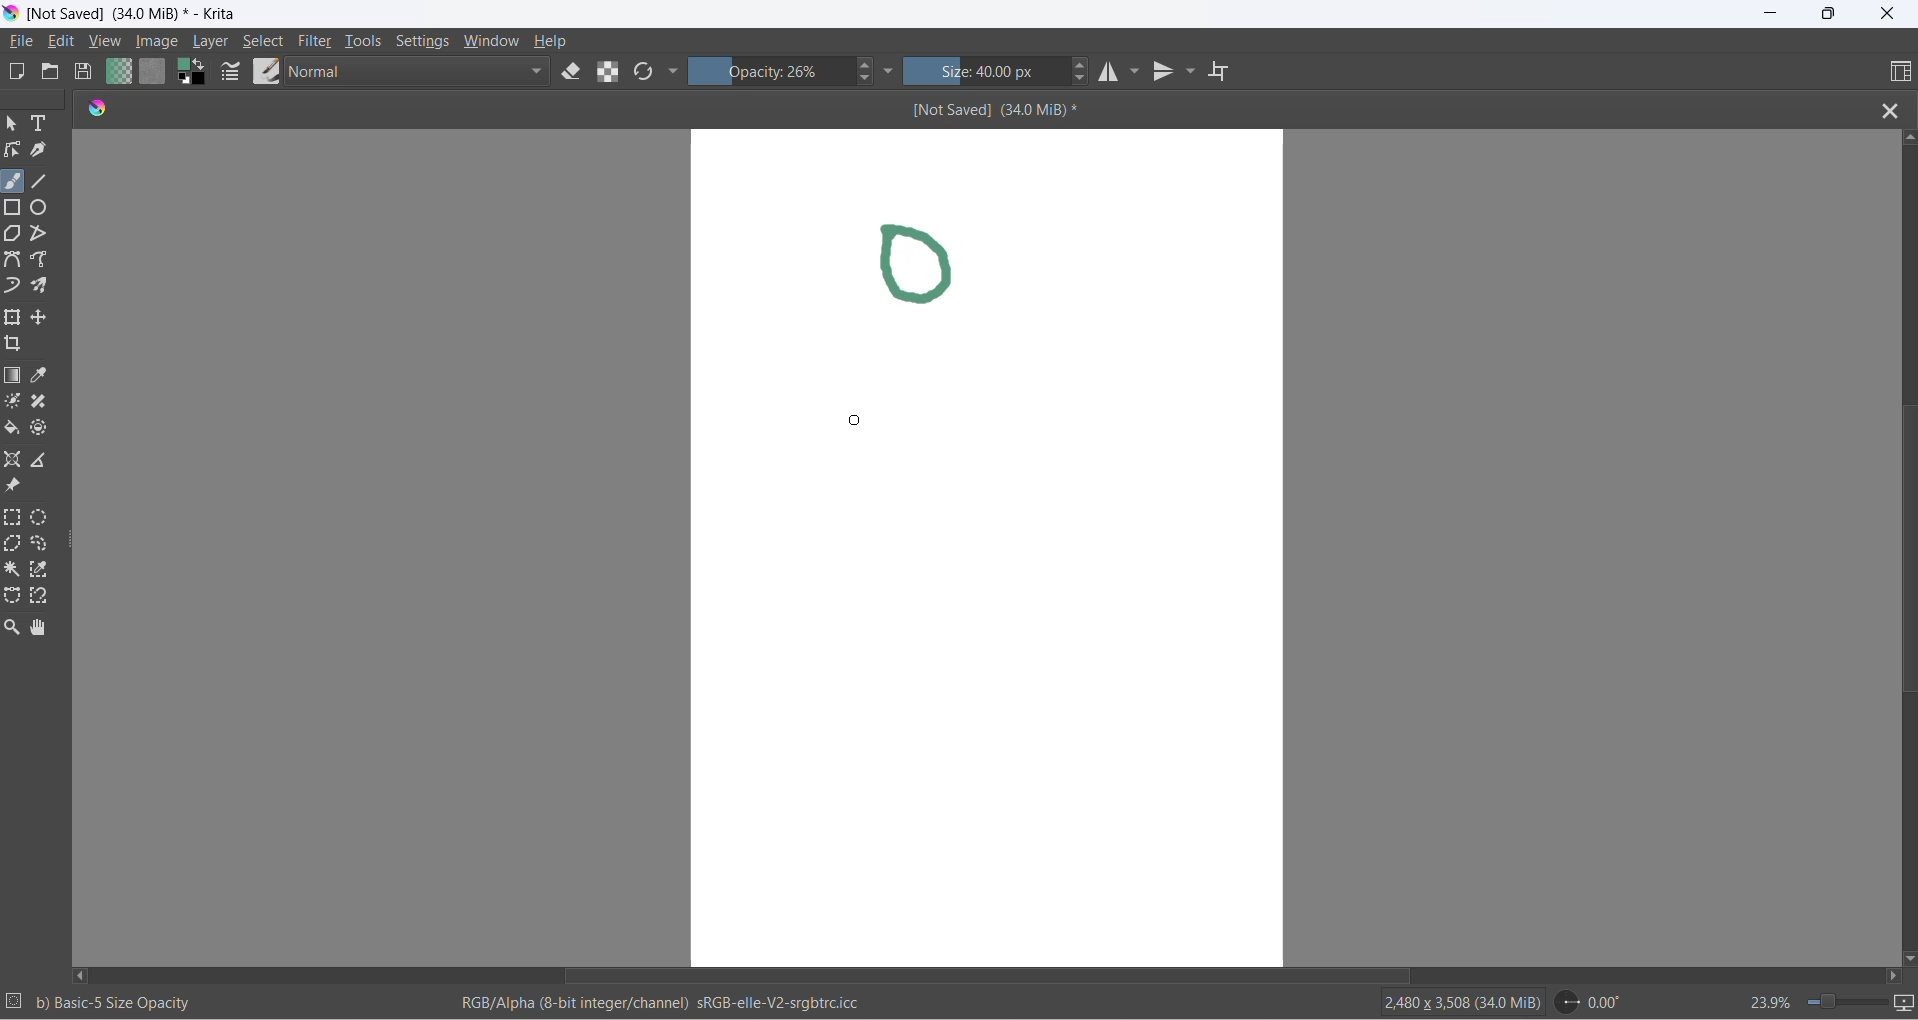 This screenshot has width=1918, height=1020. What do you see at coordinates (889, 70) in the screenshot?
I see `more settings dropdown button` at bounding box center [889, 70].